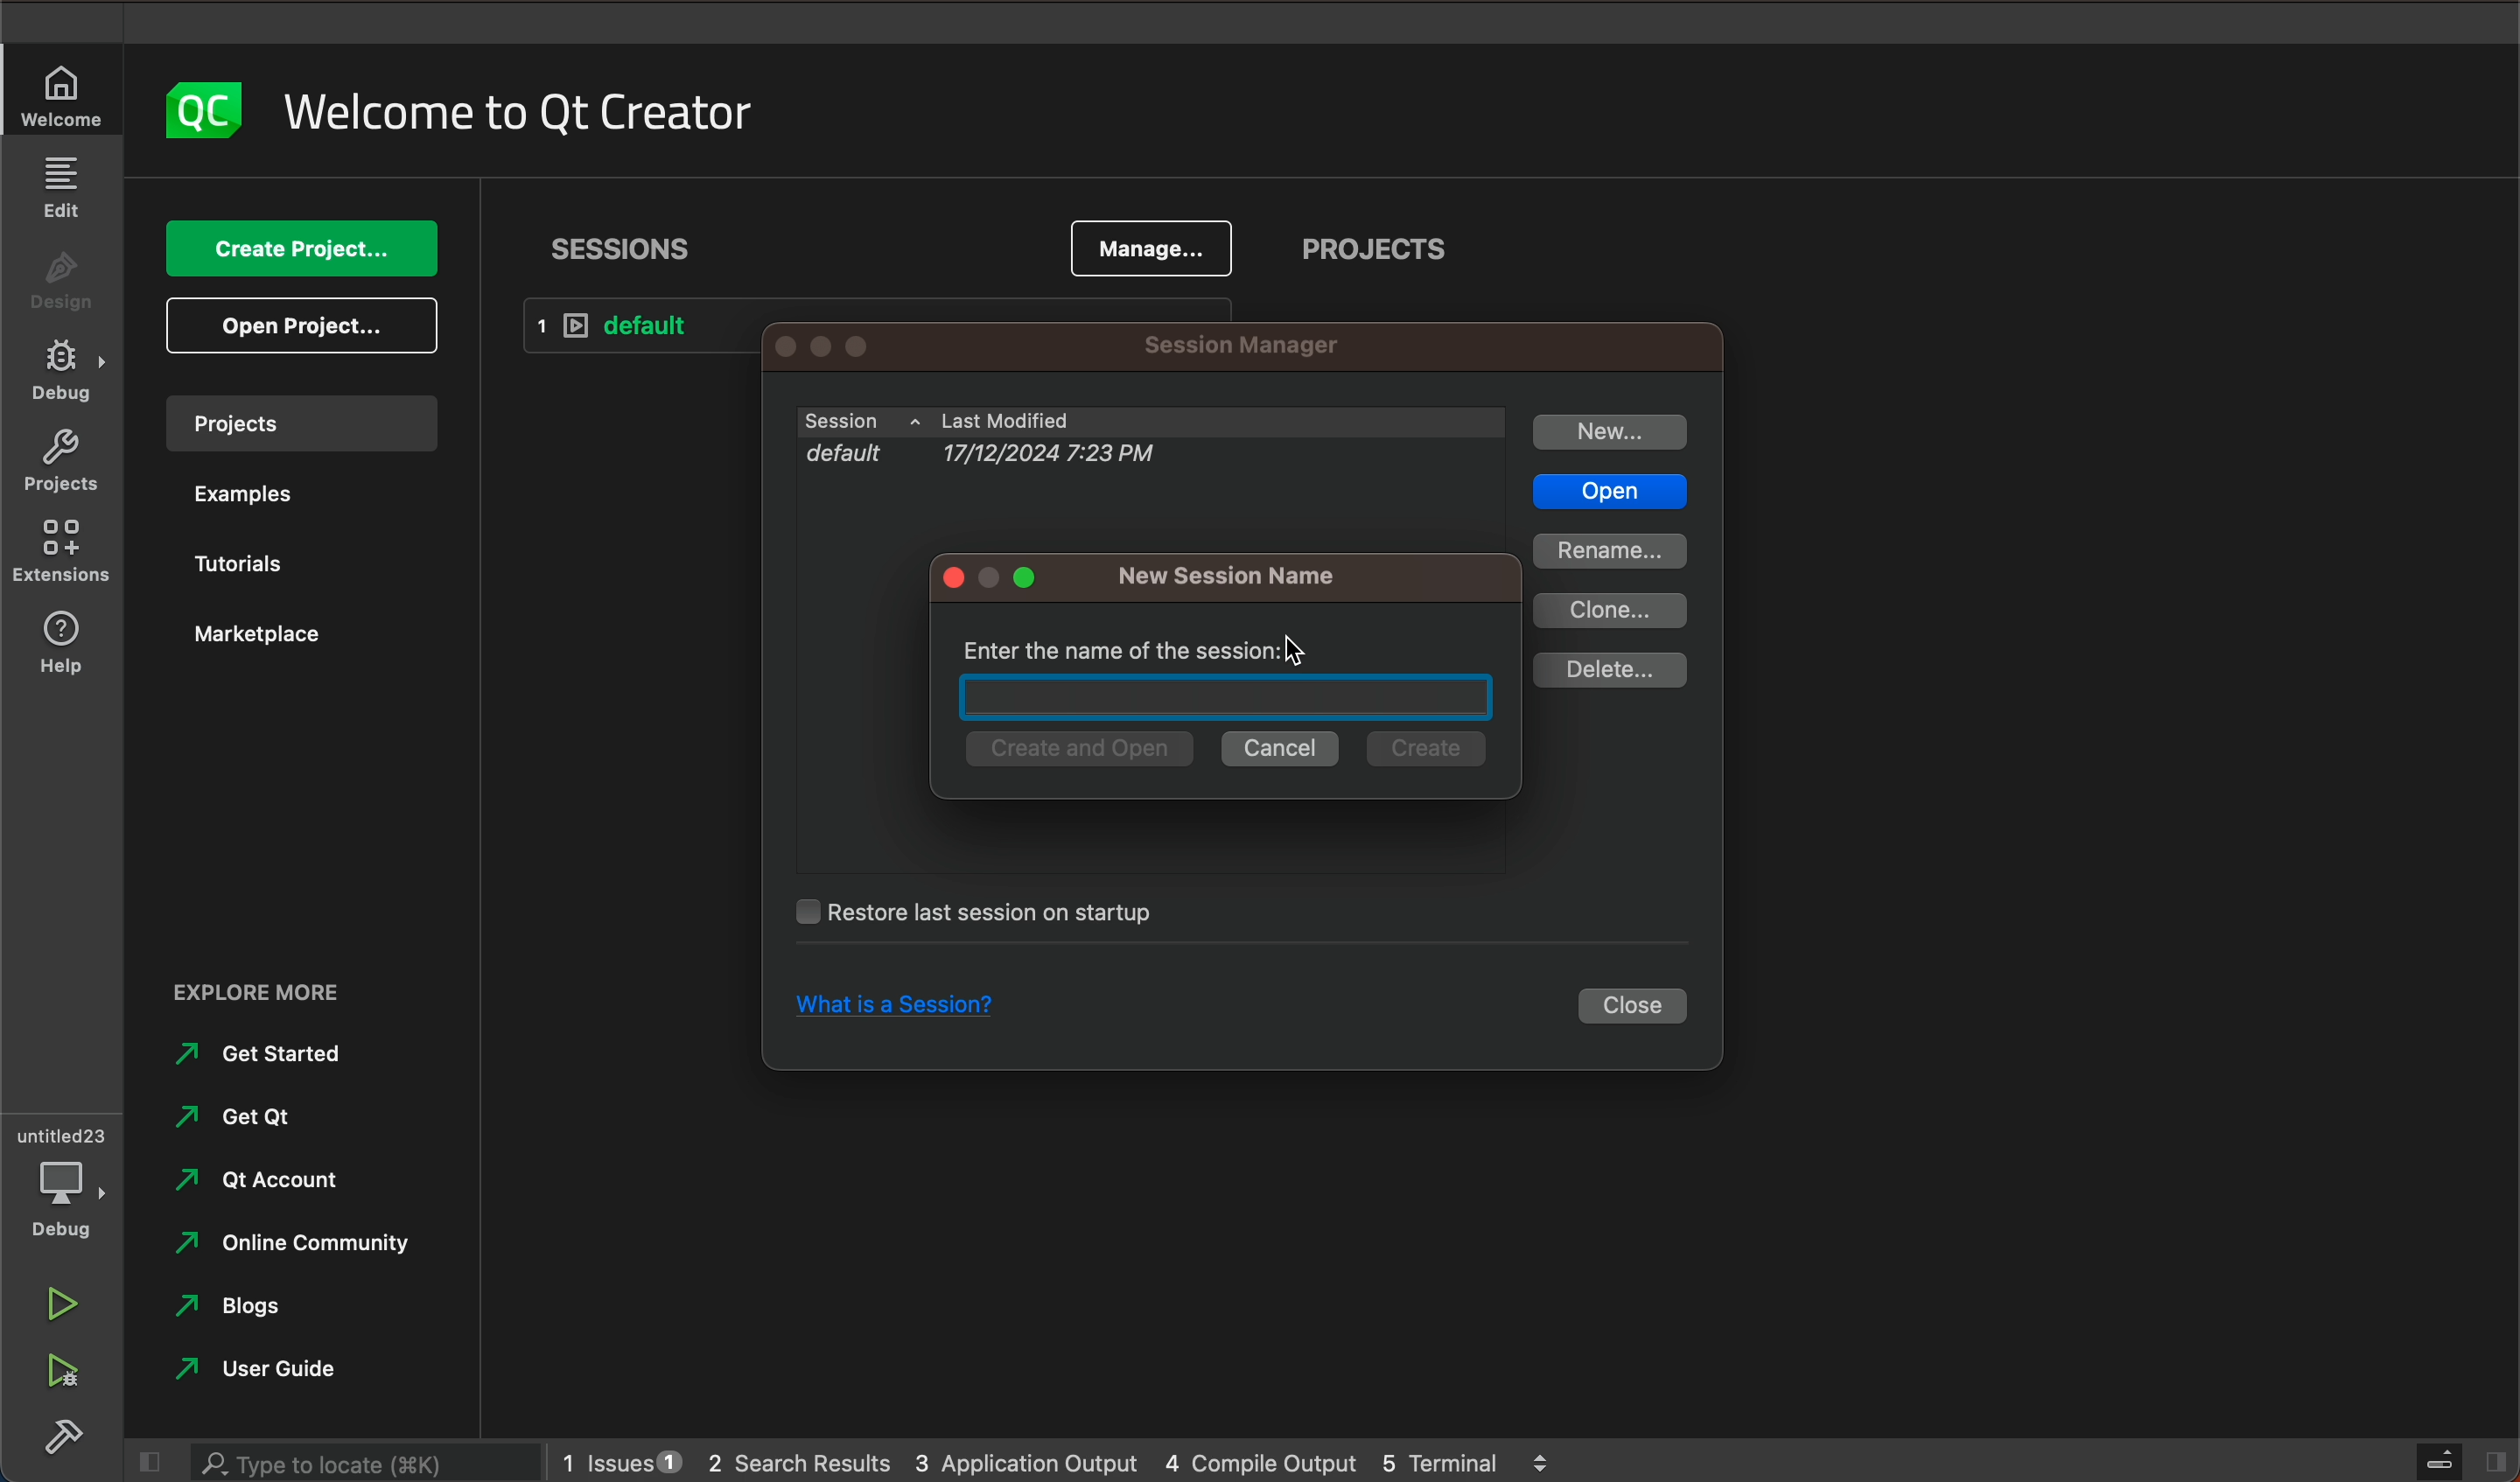 The width and height of the screenshot is (2520, 1482). Describe the element at coordinates (309, 326) in the screenshot. I see `open project` at that location.